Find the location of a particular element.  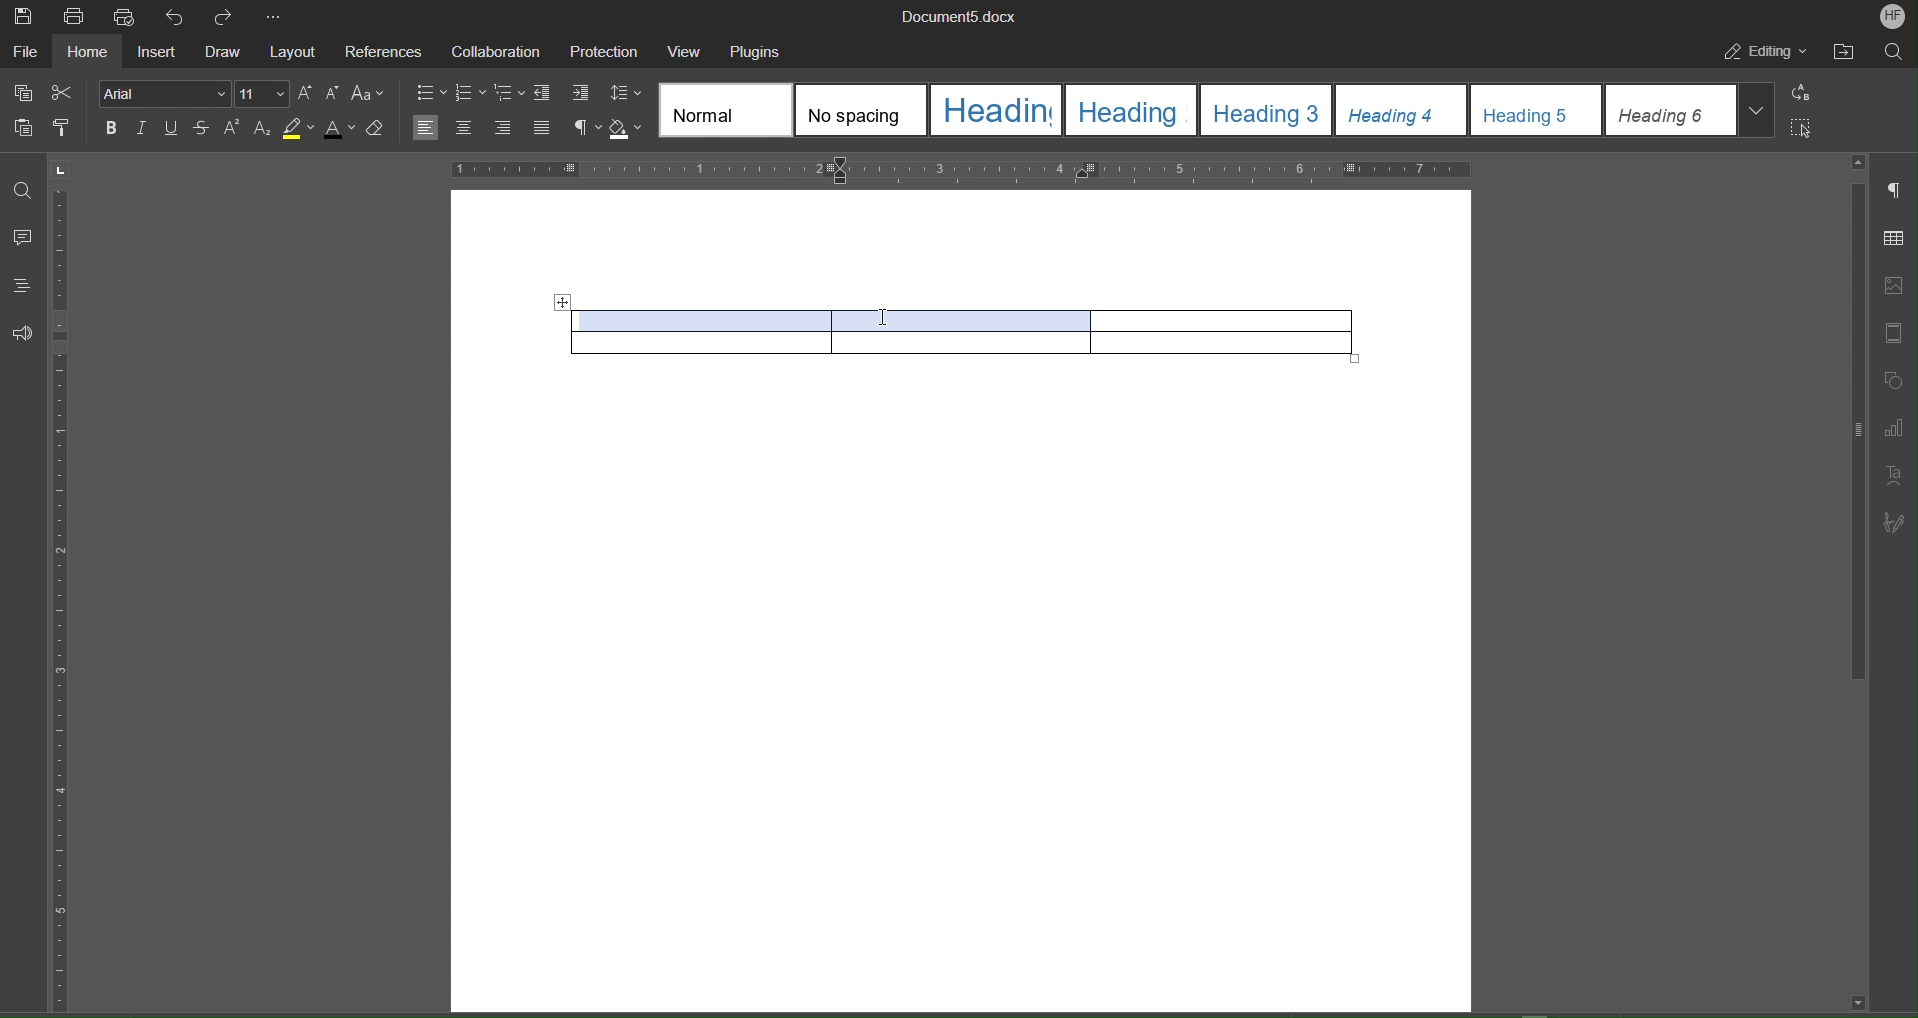

Increase Size is located at coordinates (305, 94).